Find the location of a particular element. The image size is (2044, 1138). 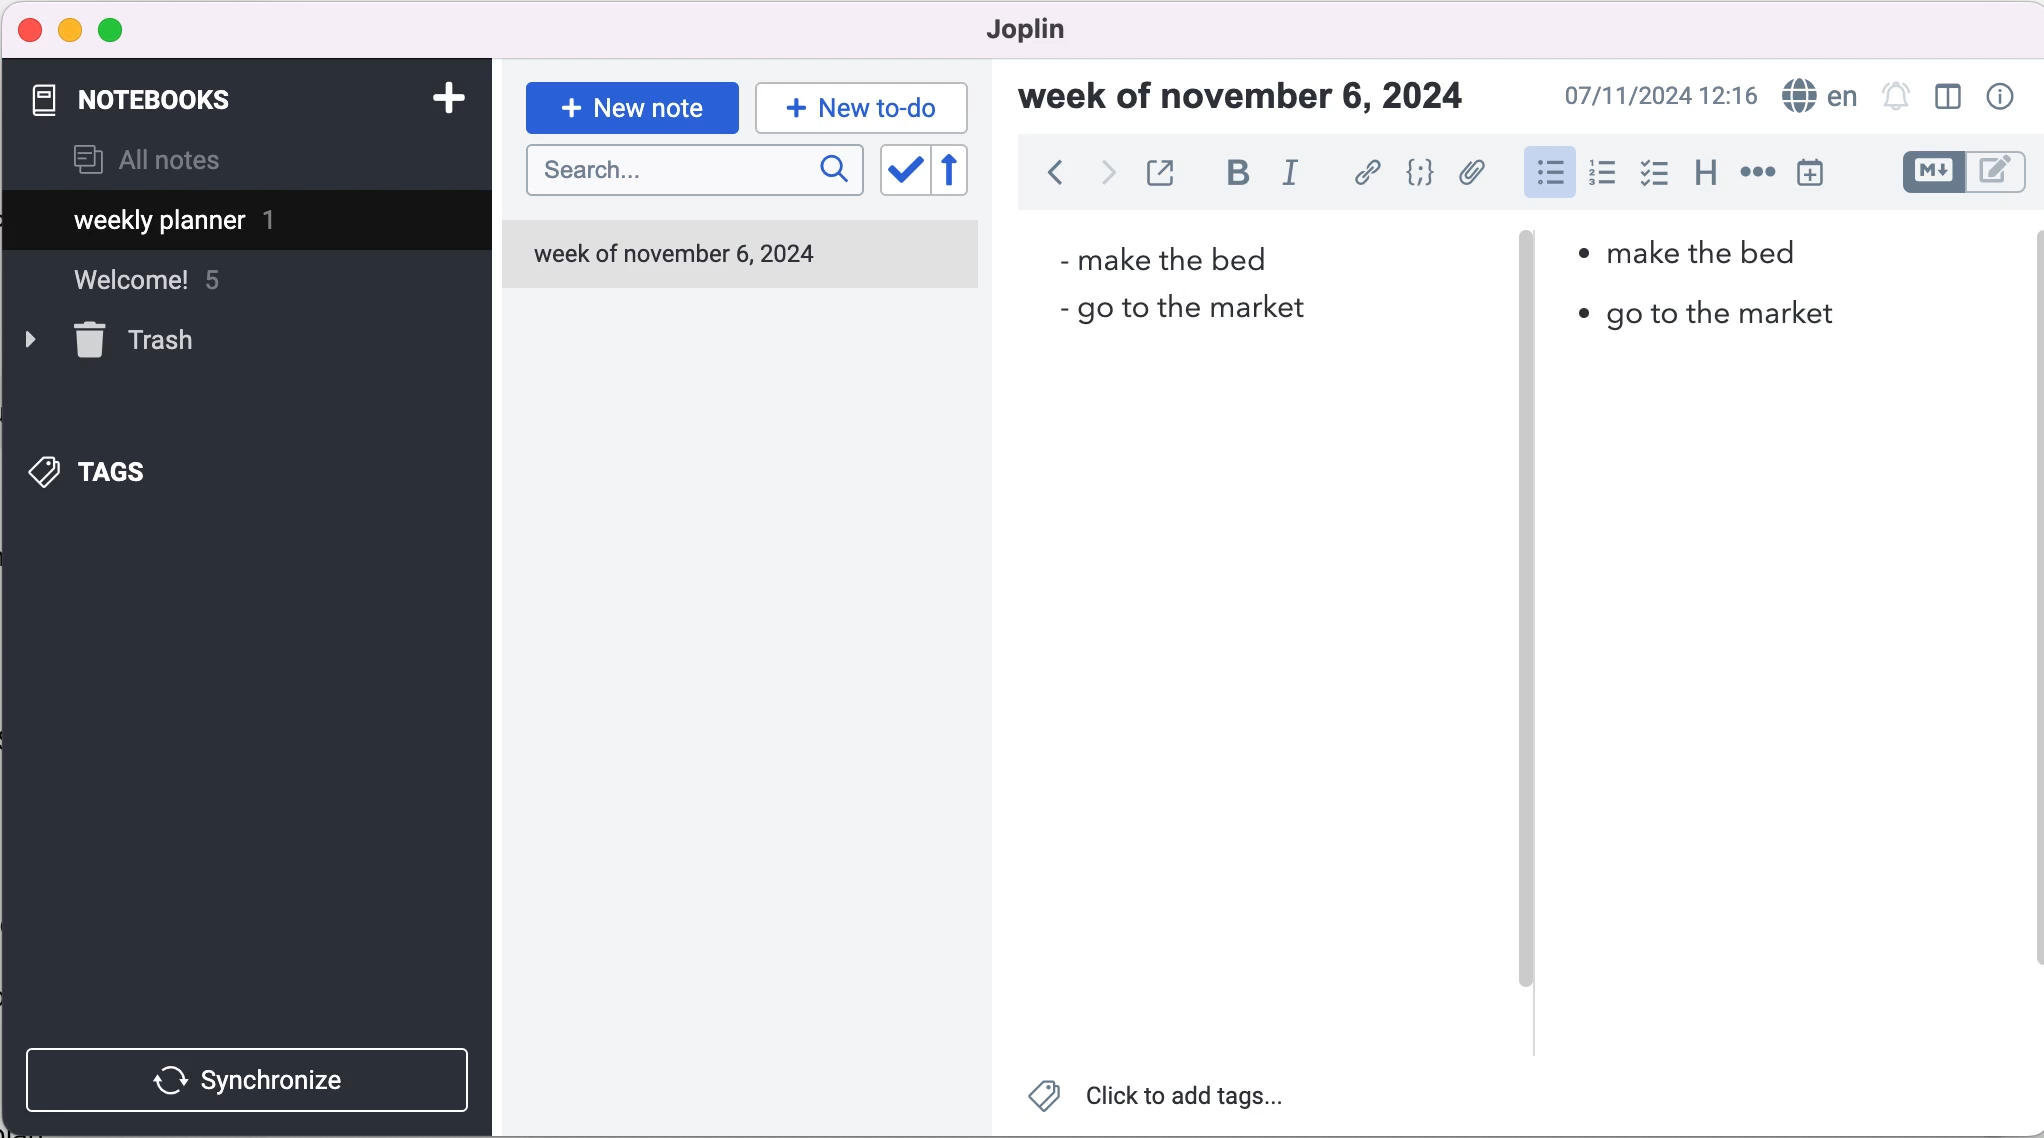

make the bed is located at coordinates (1688, 250).